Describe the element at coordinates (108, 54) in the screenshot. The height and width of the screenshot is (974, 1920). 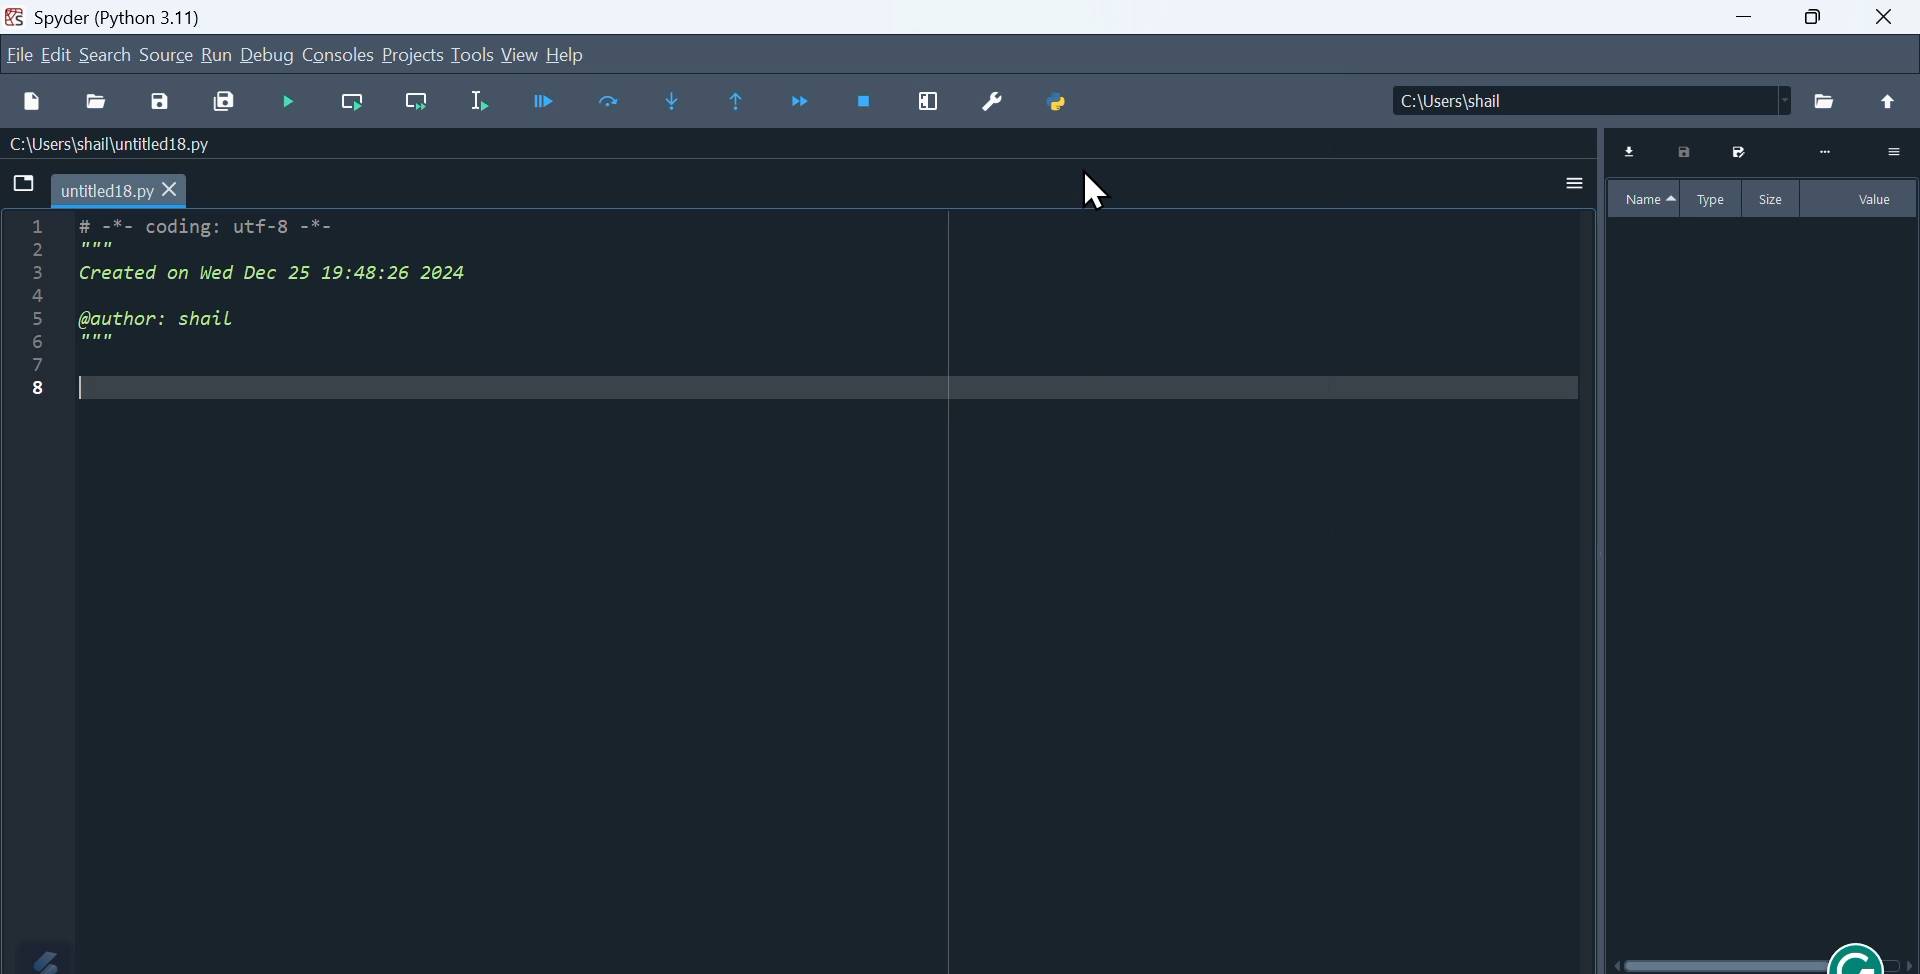
I see `Search` at that location.